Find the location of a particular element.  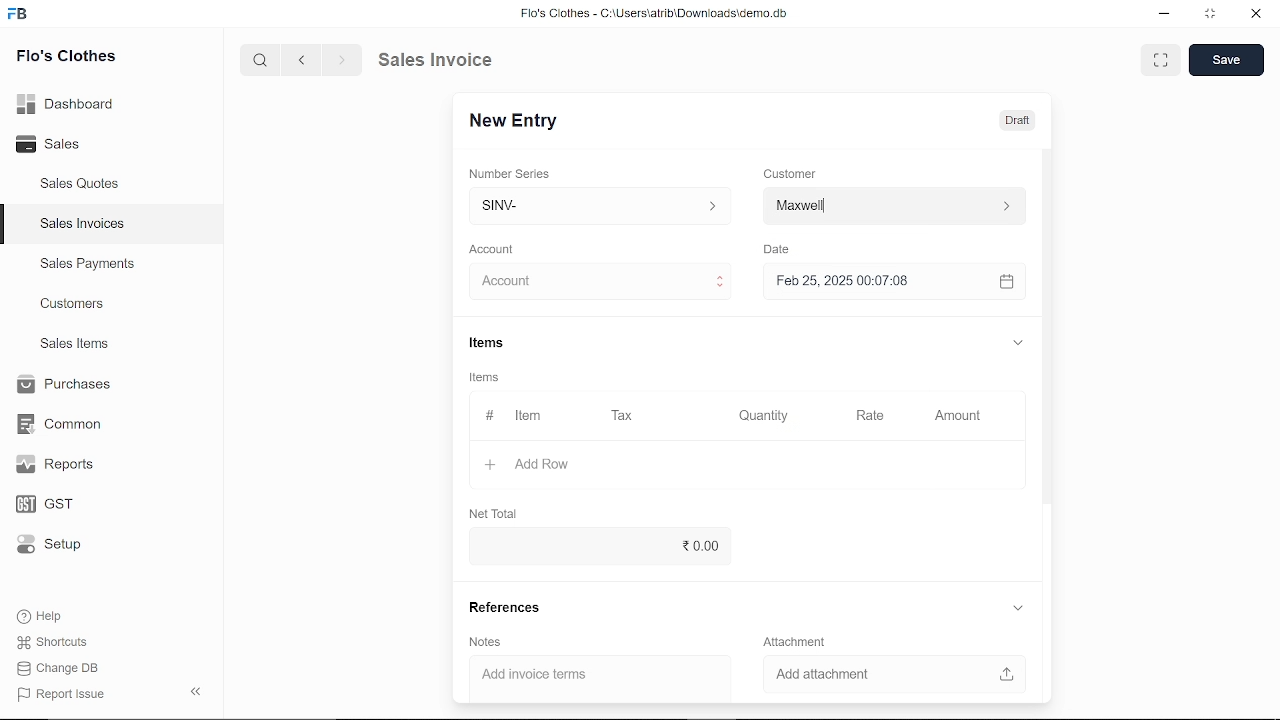

Help is located at coordinates (42, 616).